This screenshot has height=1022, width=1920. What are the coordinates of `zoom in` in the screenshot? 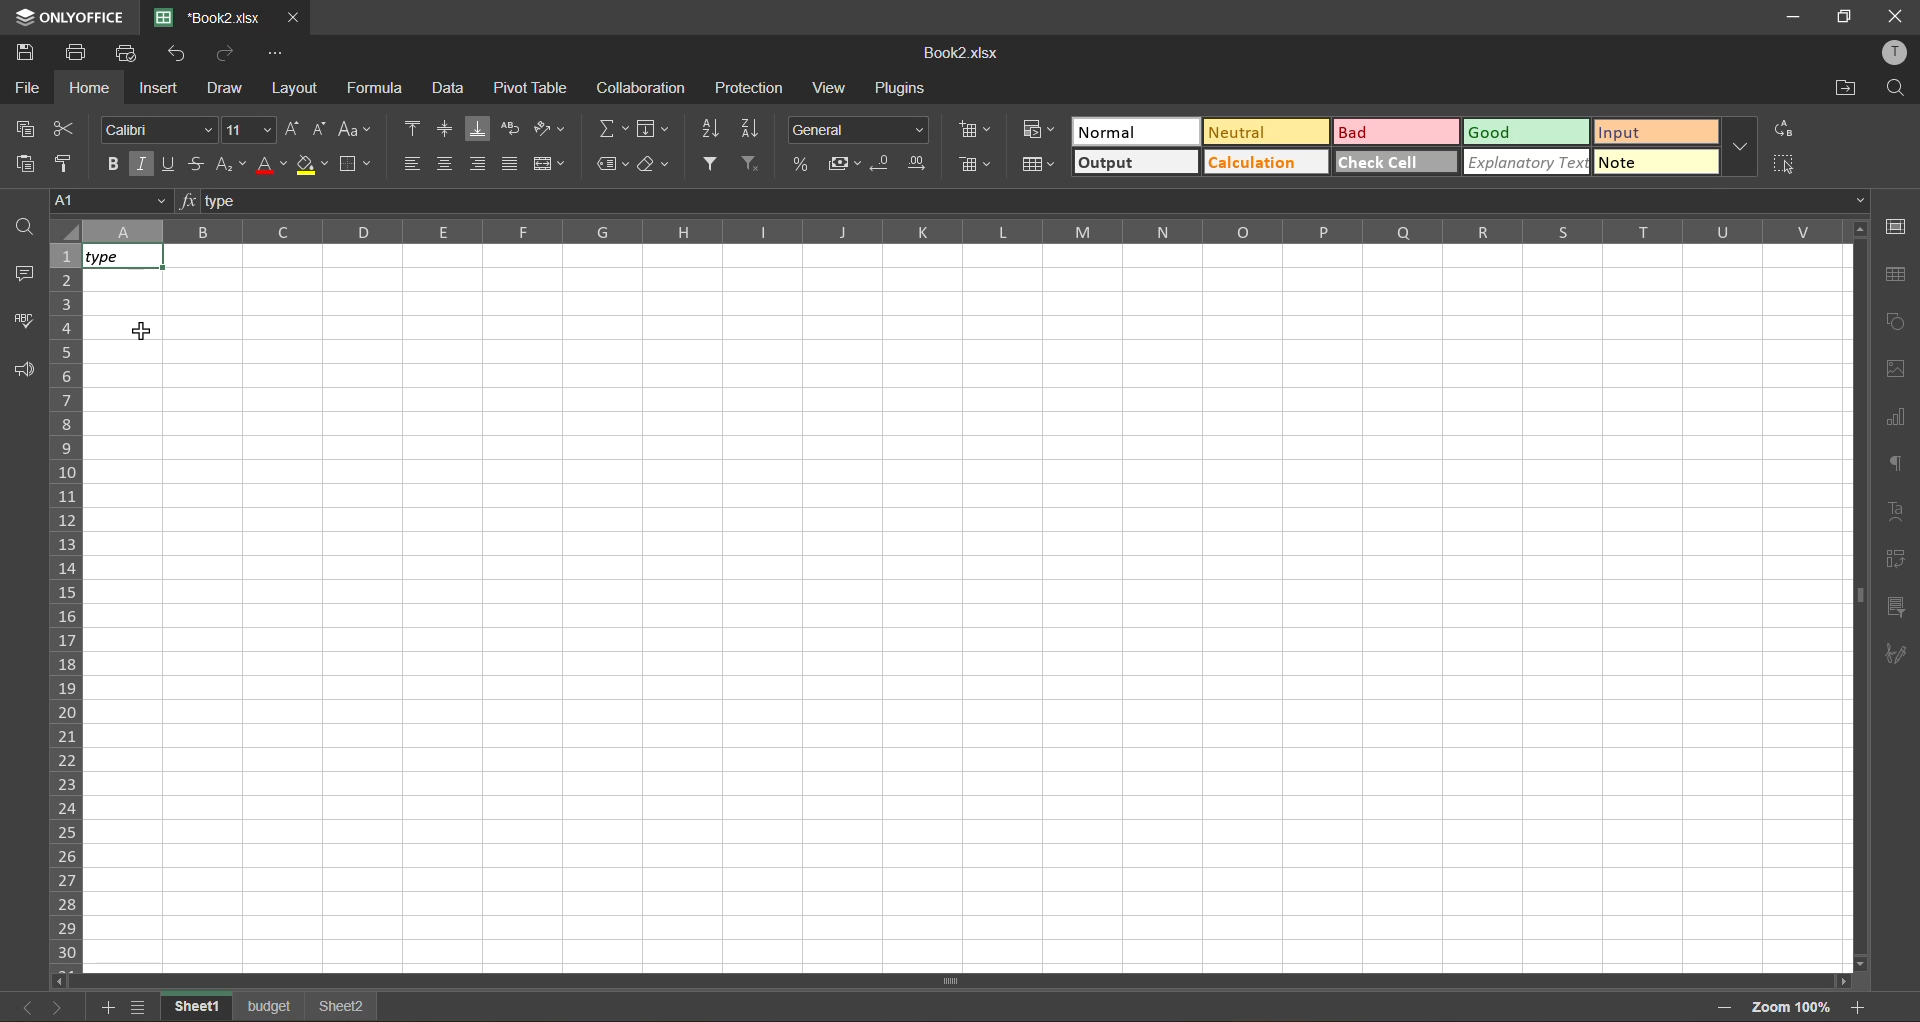 It's located at (1719, 1008).